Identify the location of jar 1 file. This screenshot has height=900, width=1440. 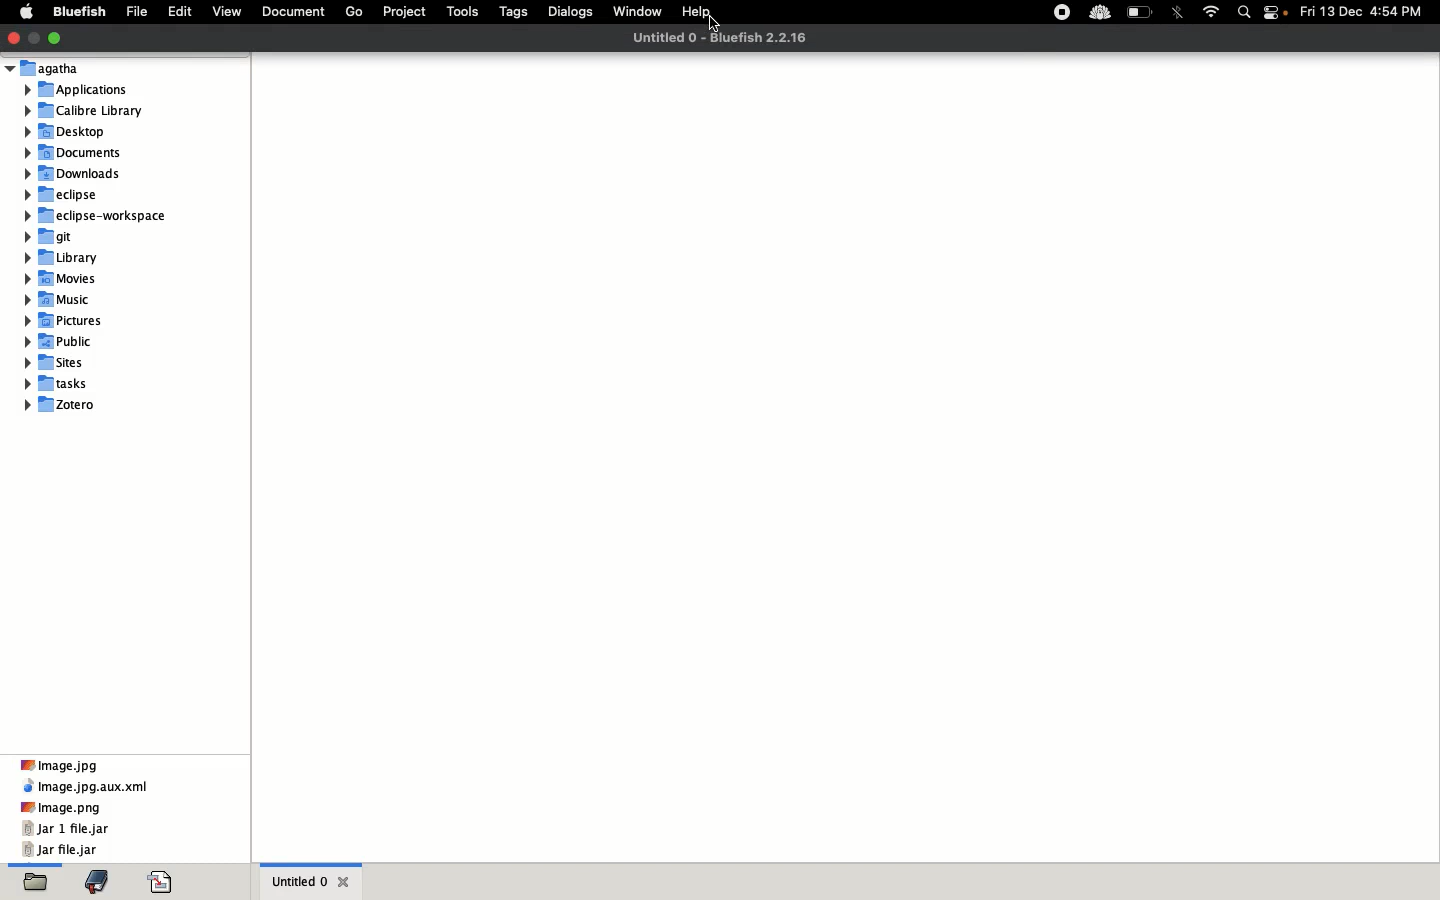
(67, 829).